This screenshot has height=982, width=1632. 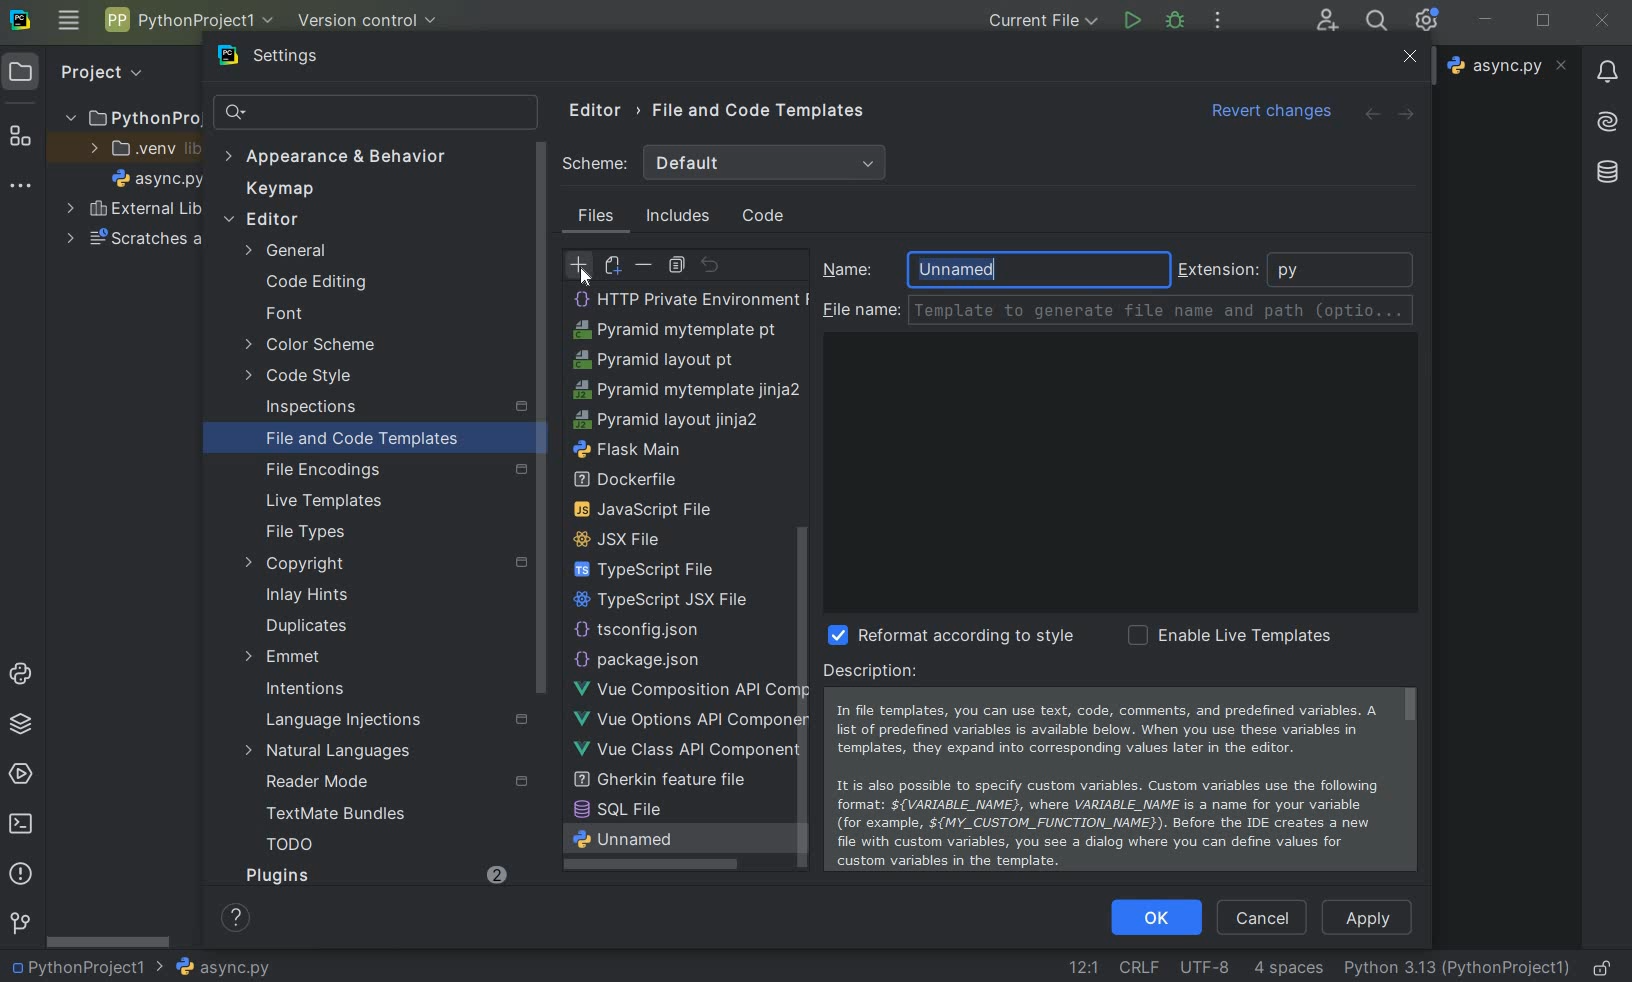 I want to click on files, so click(x=598, y=218).